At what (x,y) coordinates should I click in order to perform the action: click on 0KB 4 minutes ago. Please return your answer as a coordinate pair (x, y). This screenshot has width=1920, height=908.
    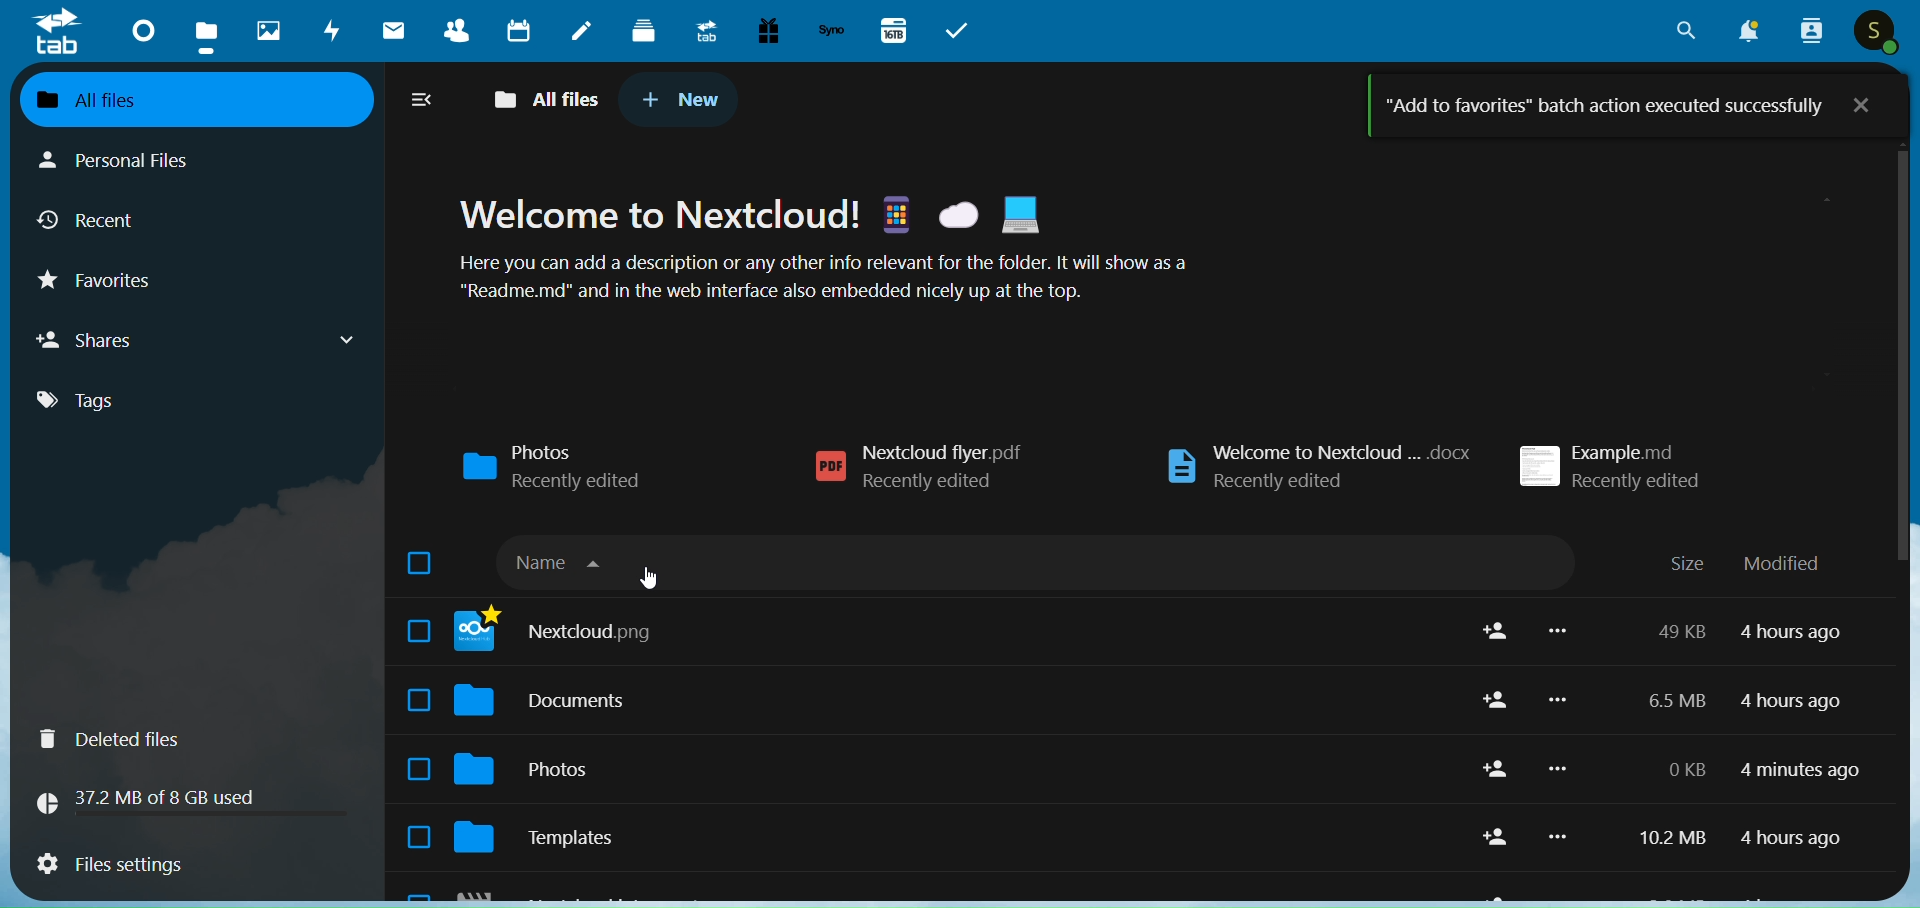
    Looking at the image, I should click on (1761, 770).